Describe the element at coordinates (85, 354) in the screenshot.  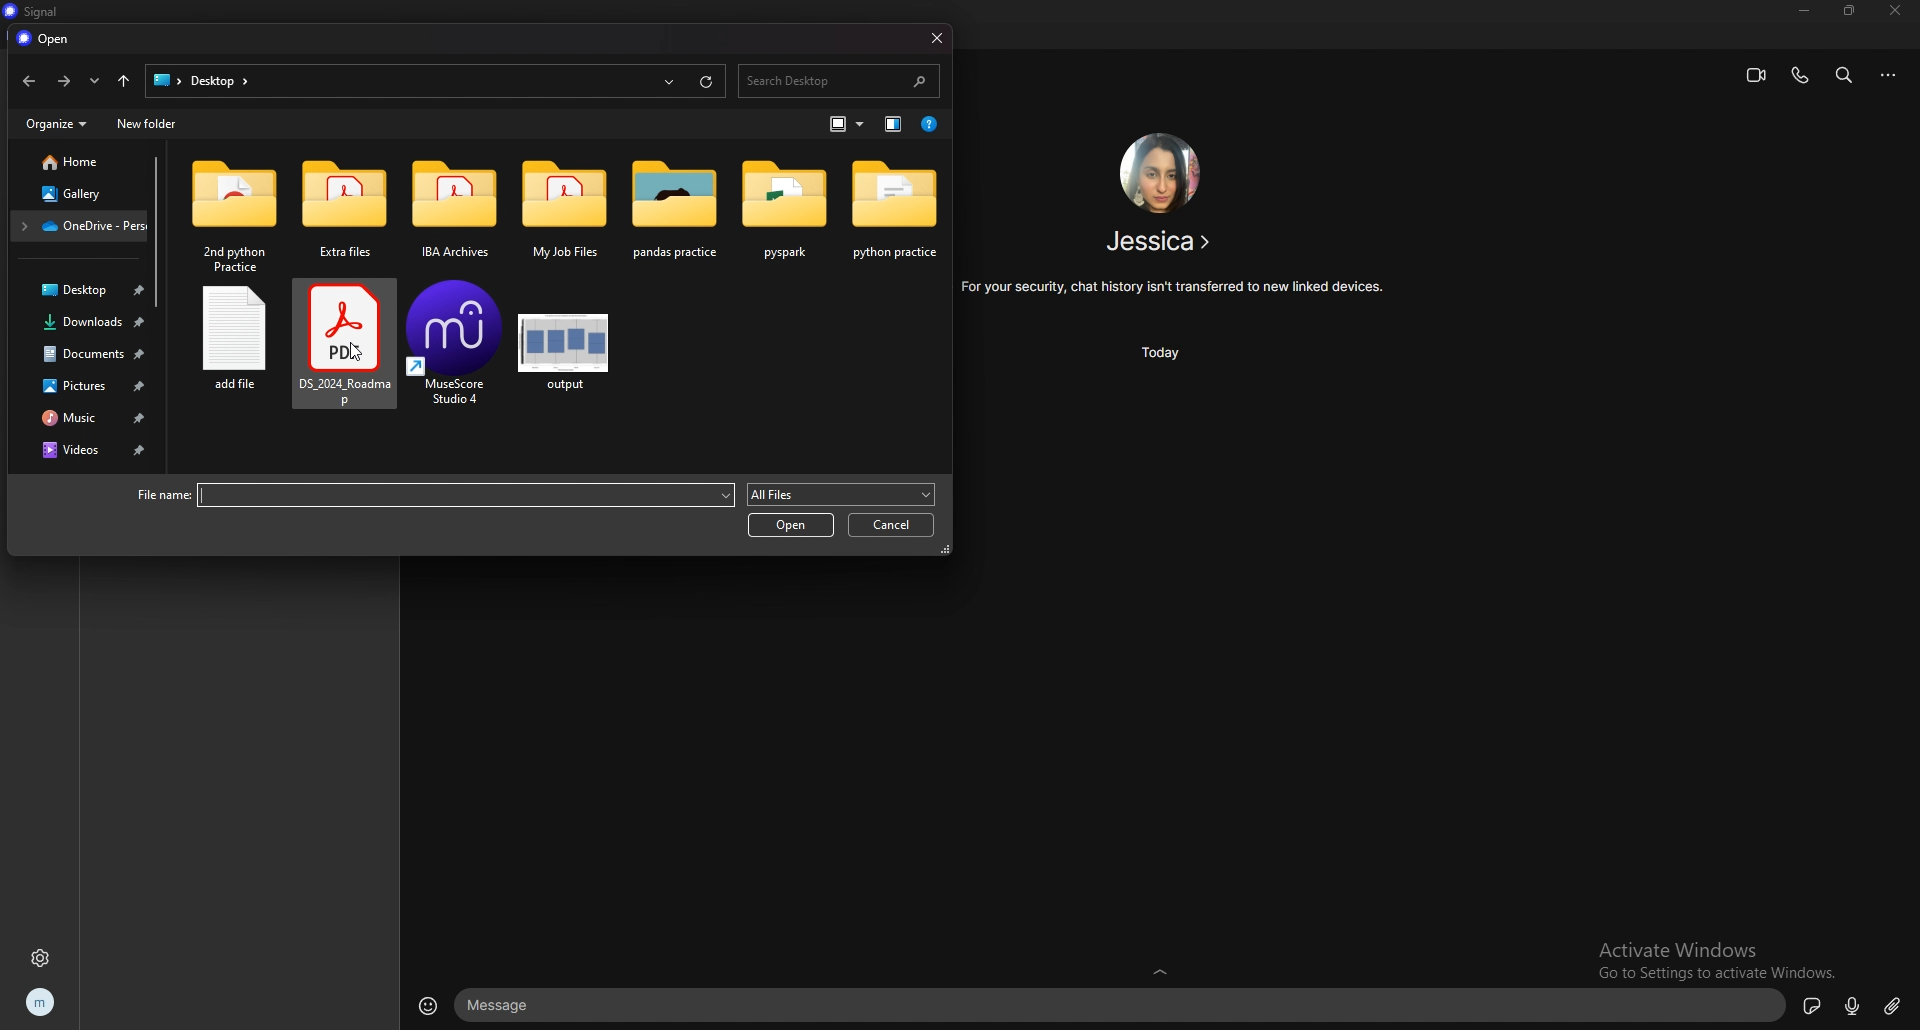
I see `documents` at that location.